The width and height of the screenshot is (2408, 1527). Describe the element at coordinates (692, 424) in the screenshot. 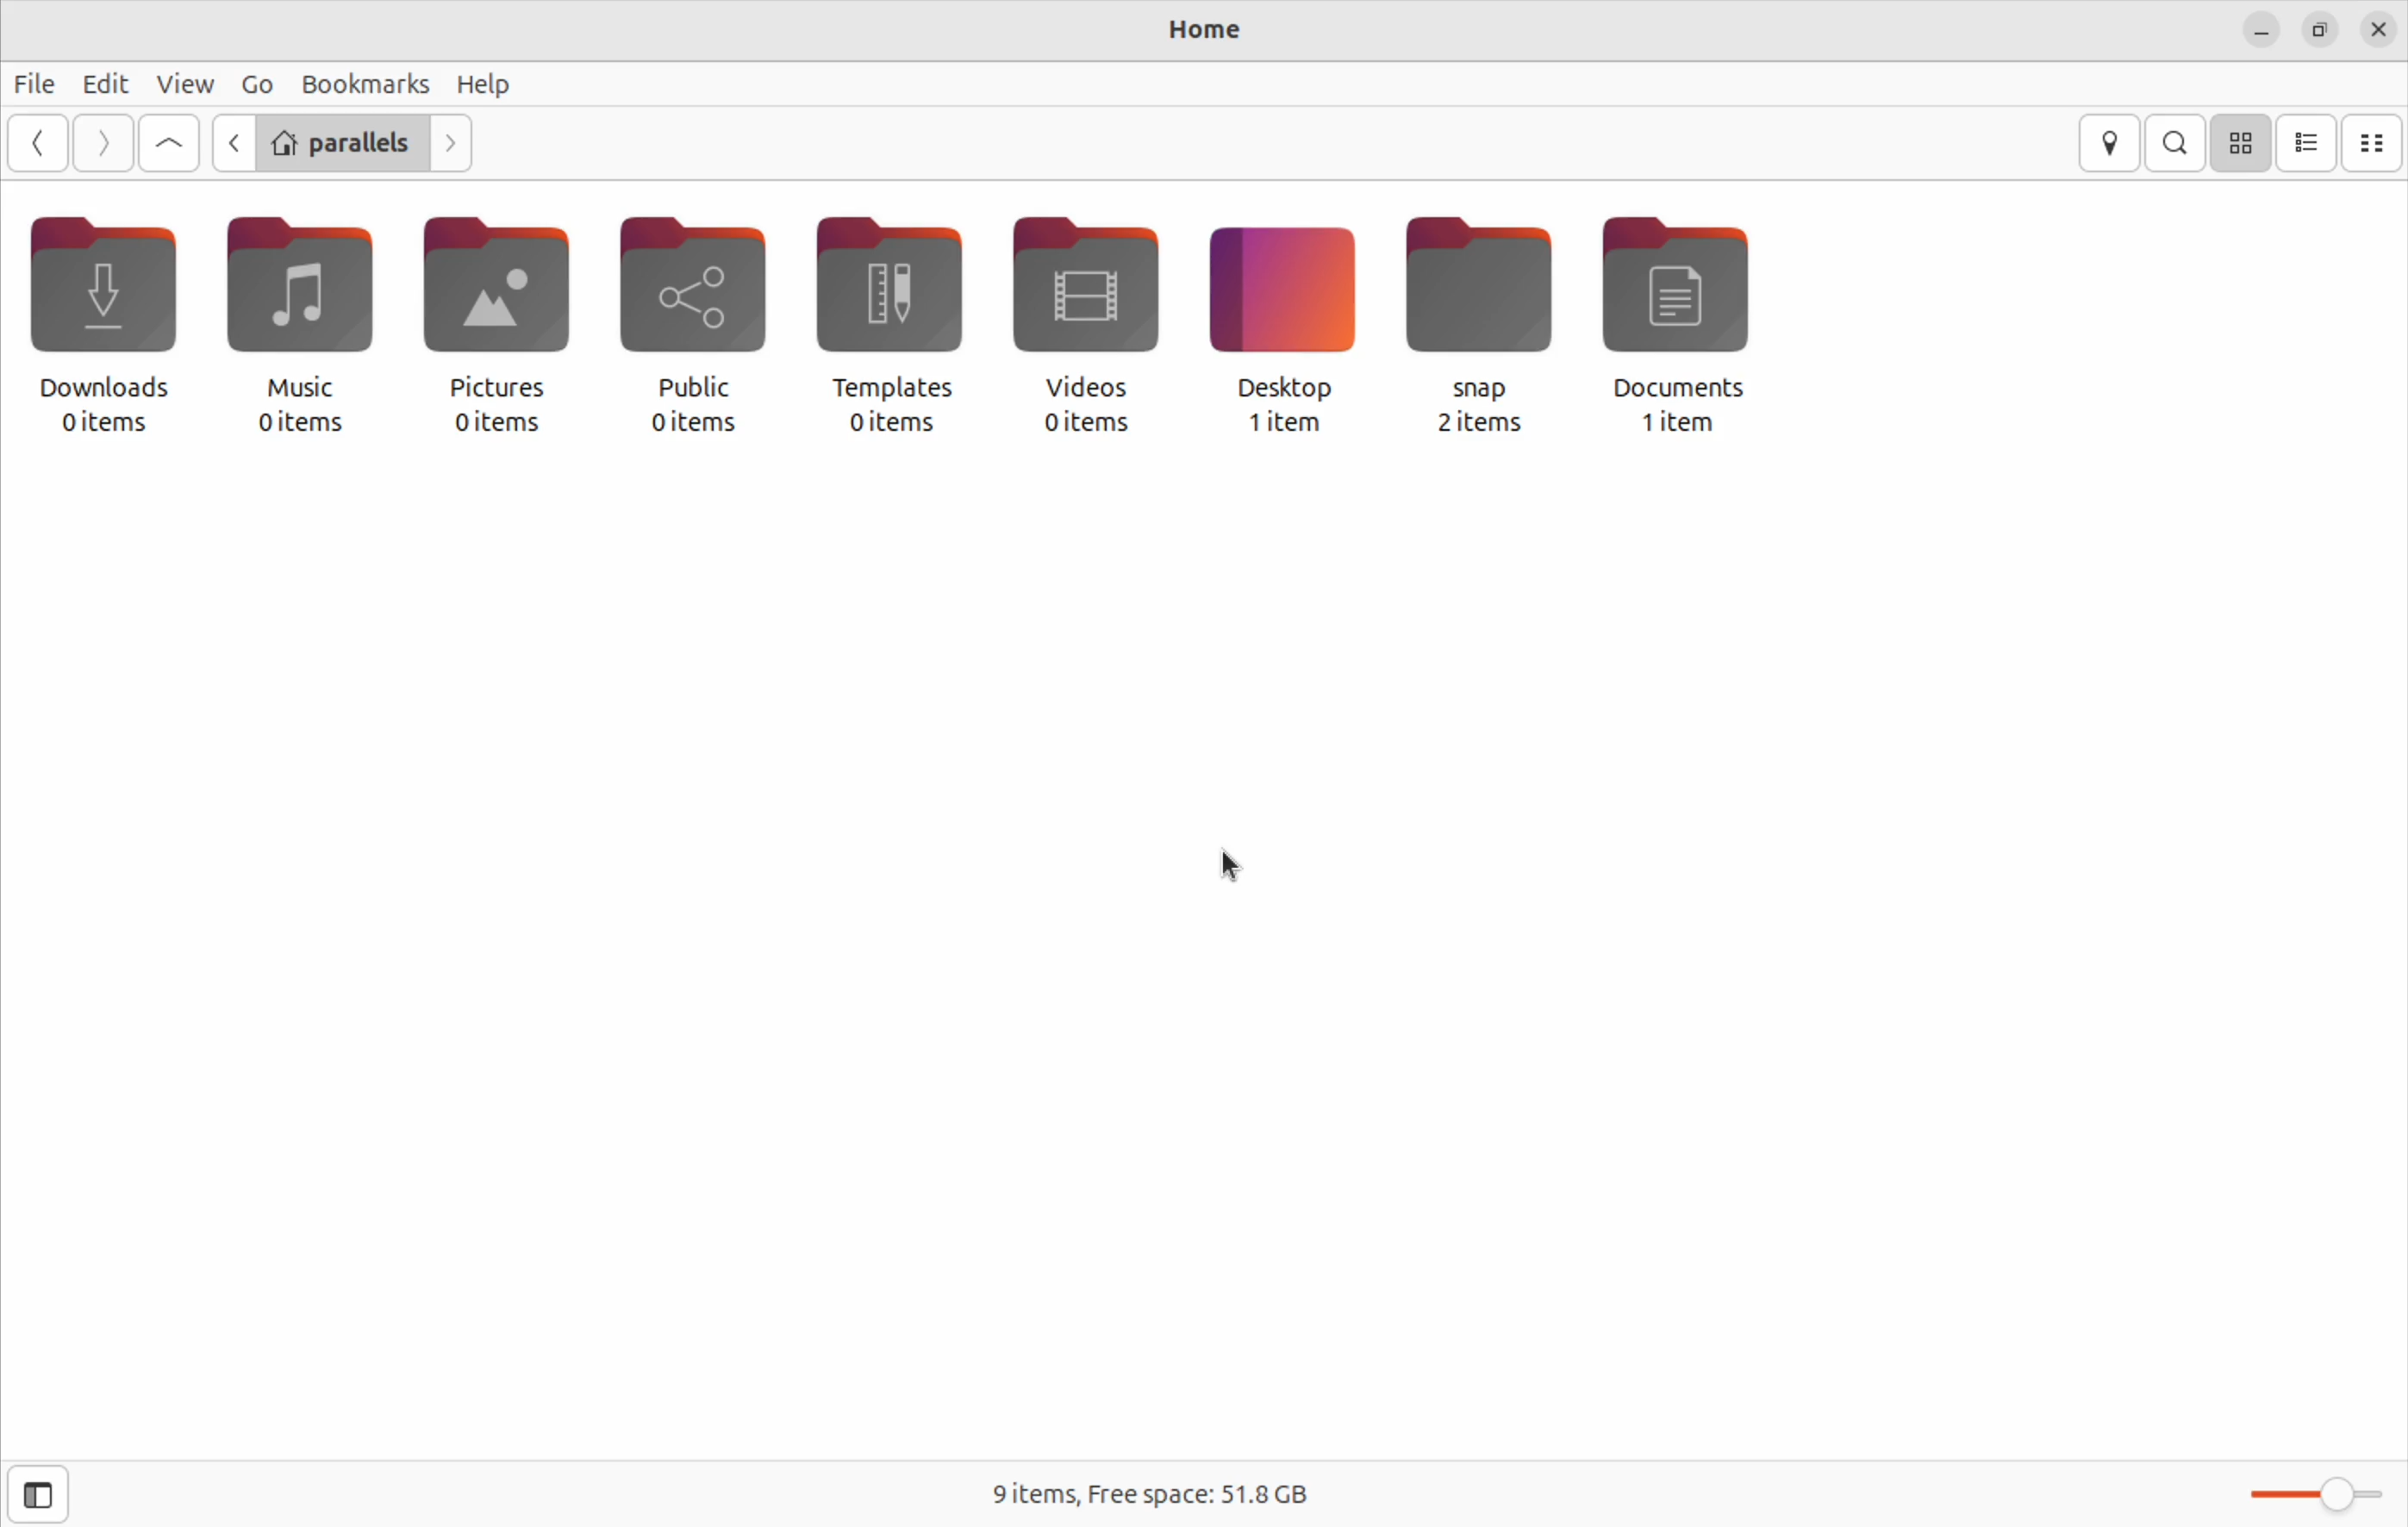

I see `0 items` at that location.